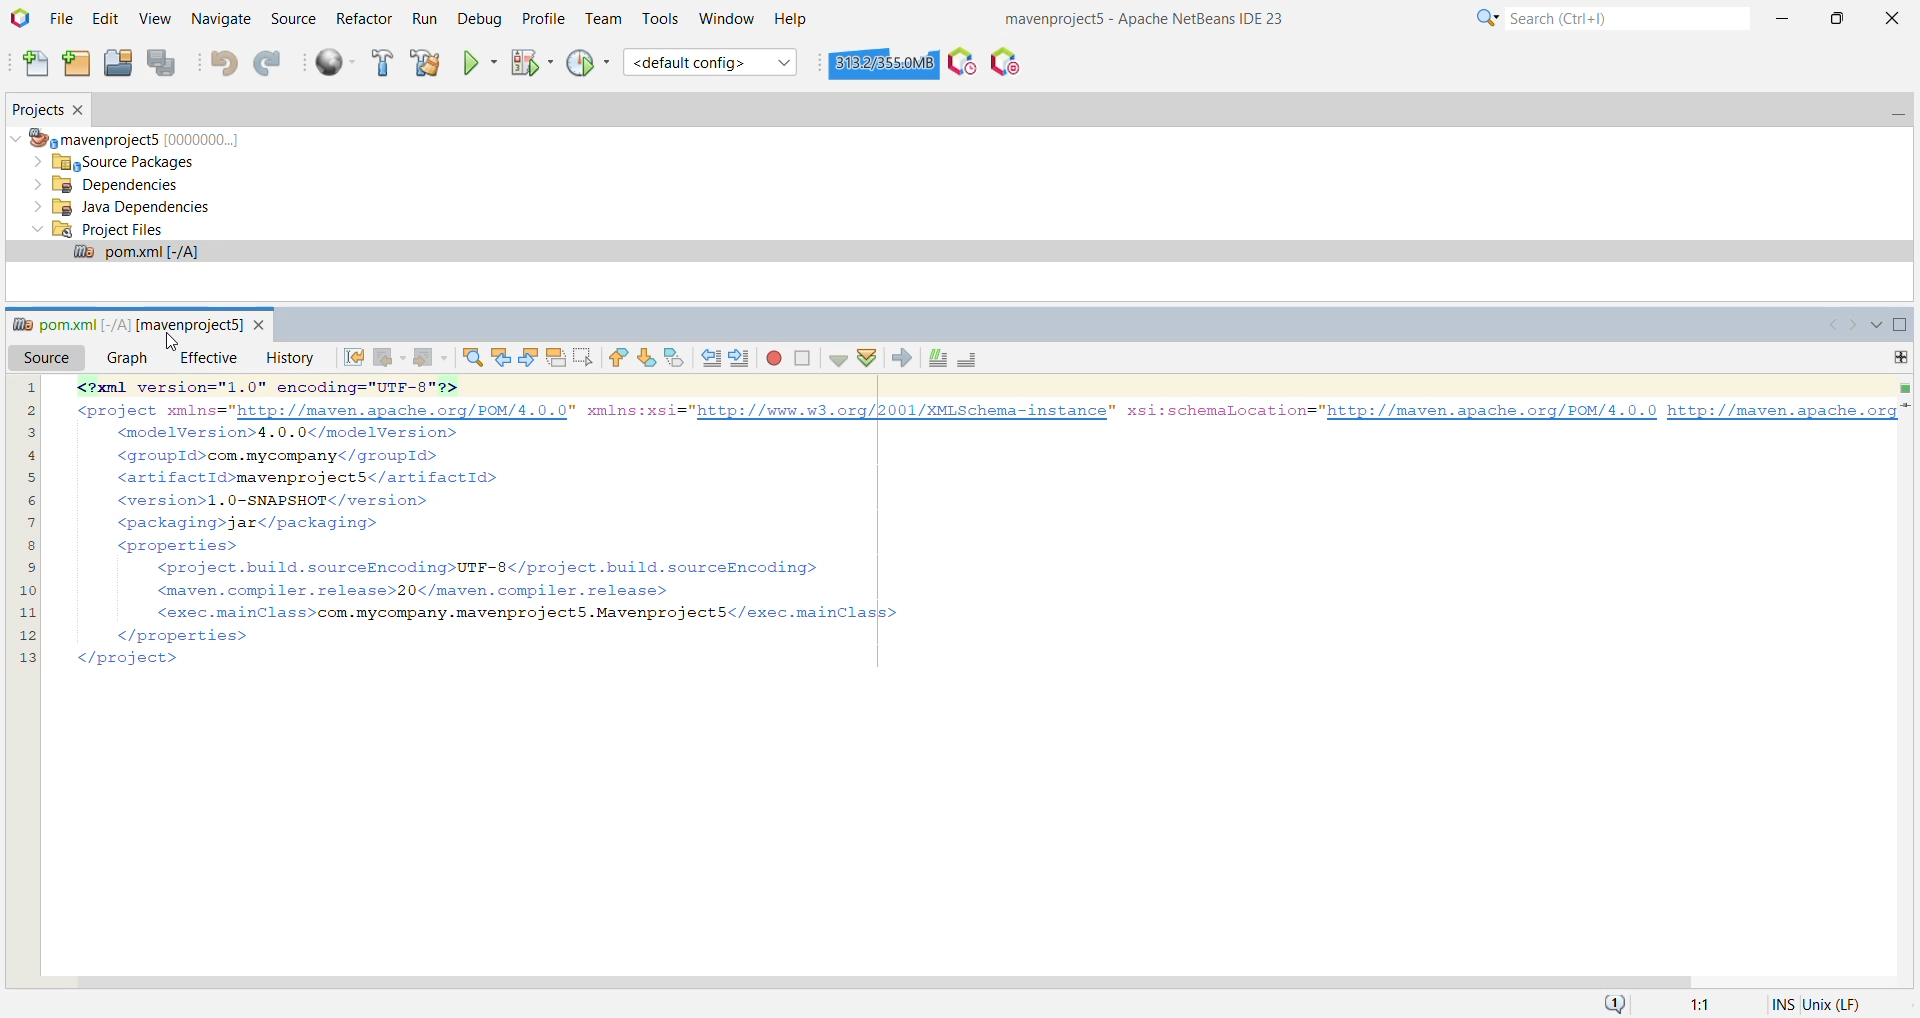 The width and height of the screenshot is (1920, 1018). I want to click on 10, so click(27, 587).